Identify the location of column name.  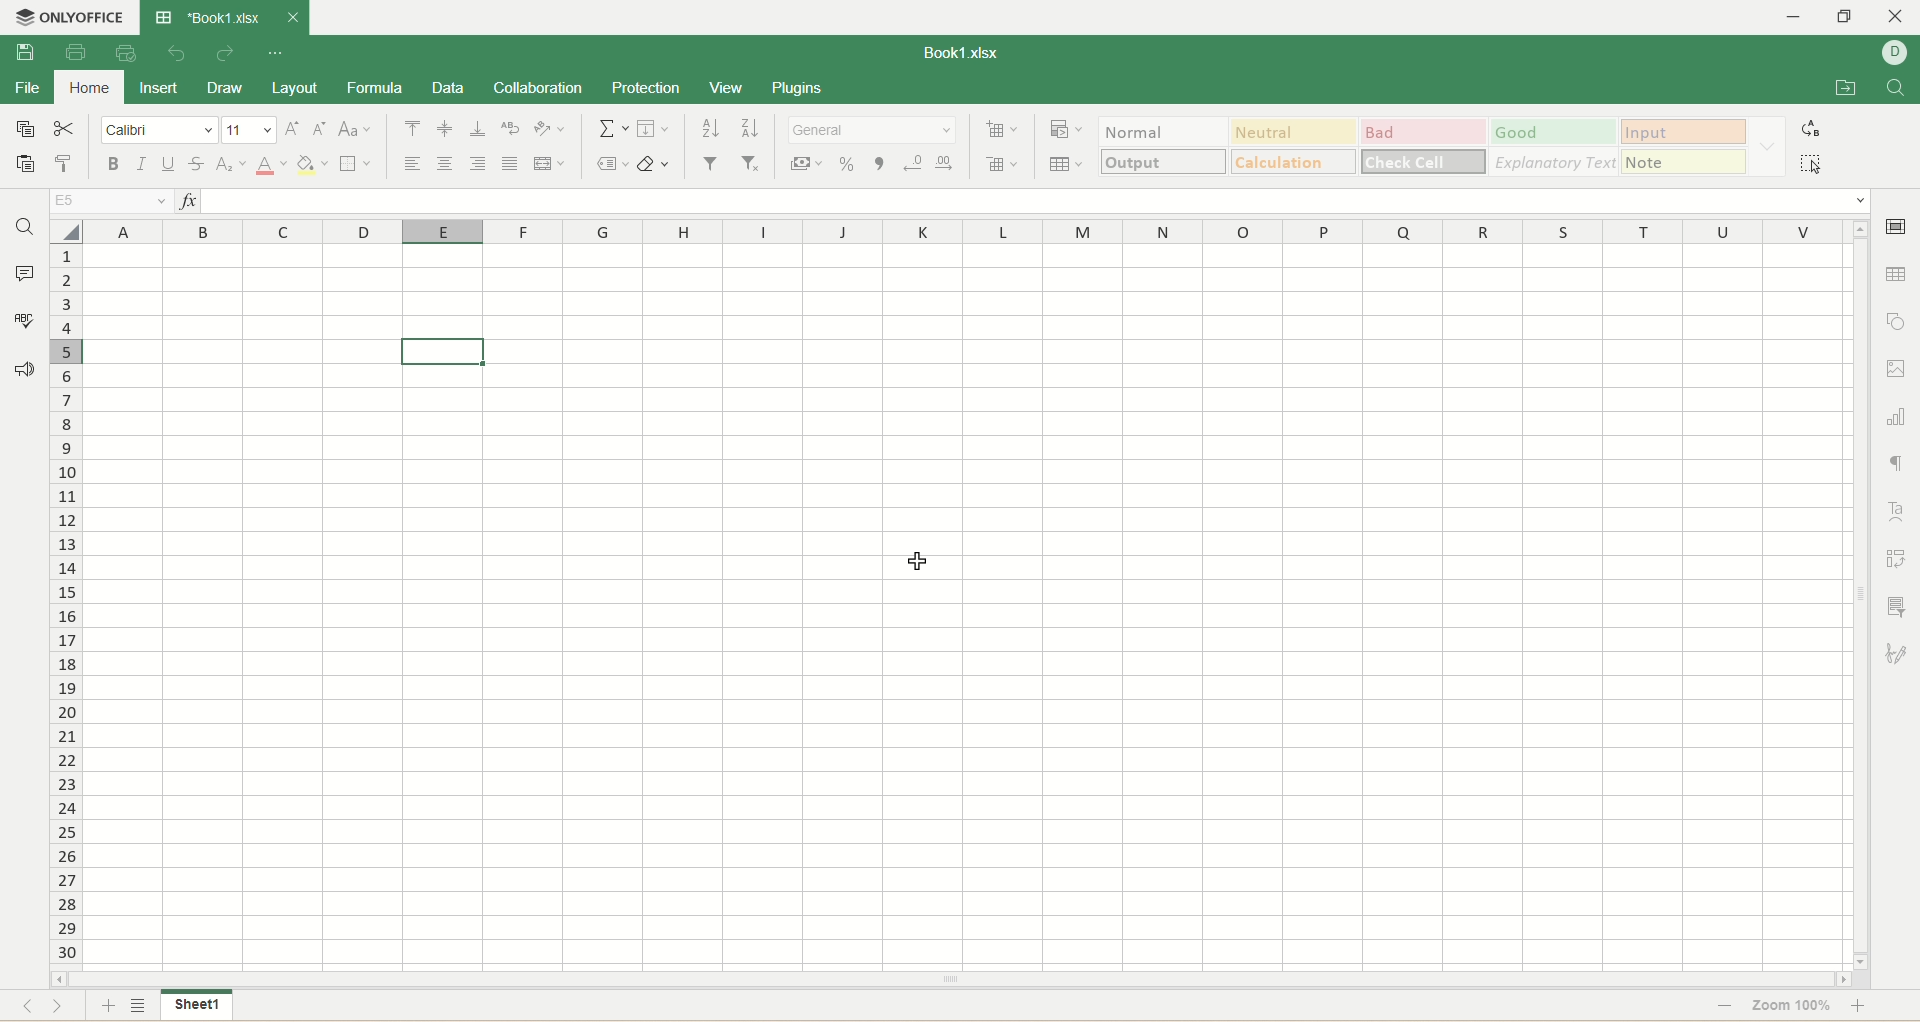
(971, 227).